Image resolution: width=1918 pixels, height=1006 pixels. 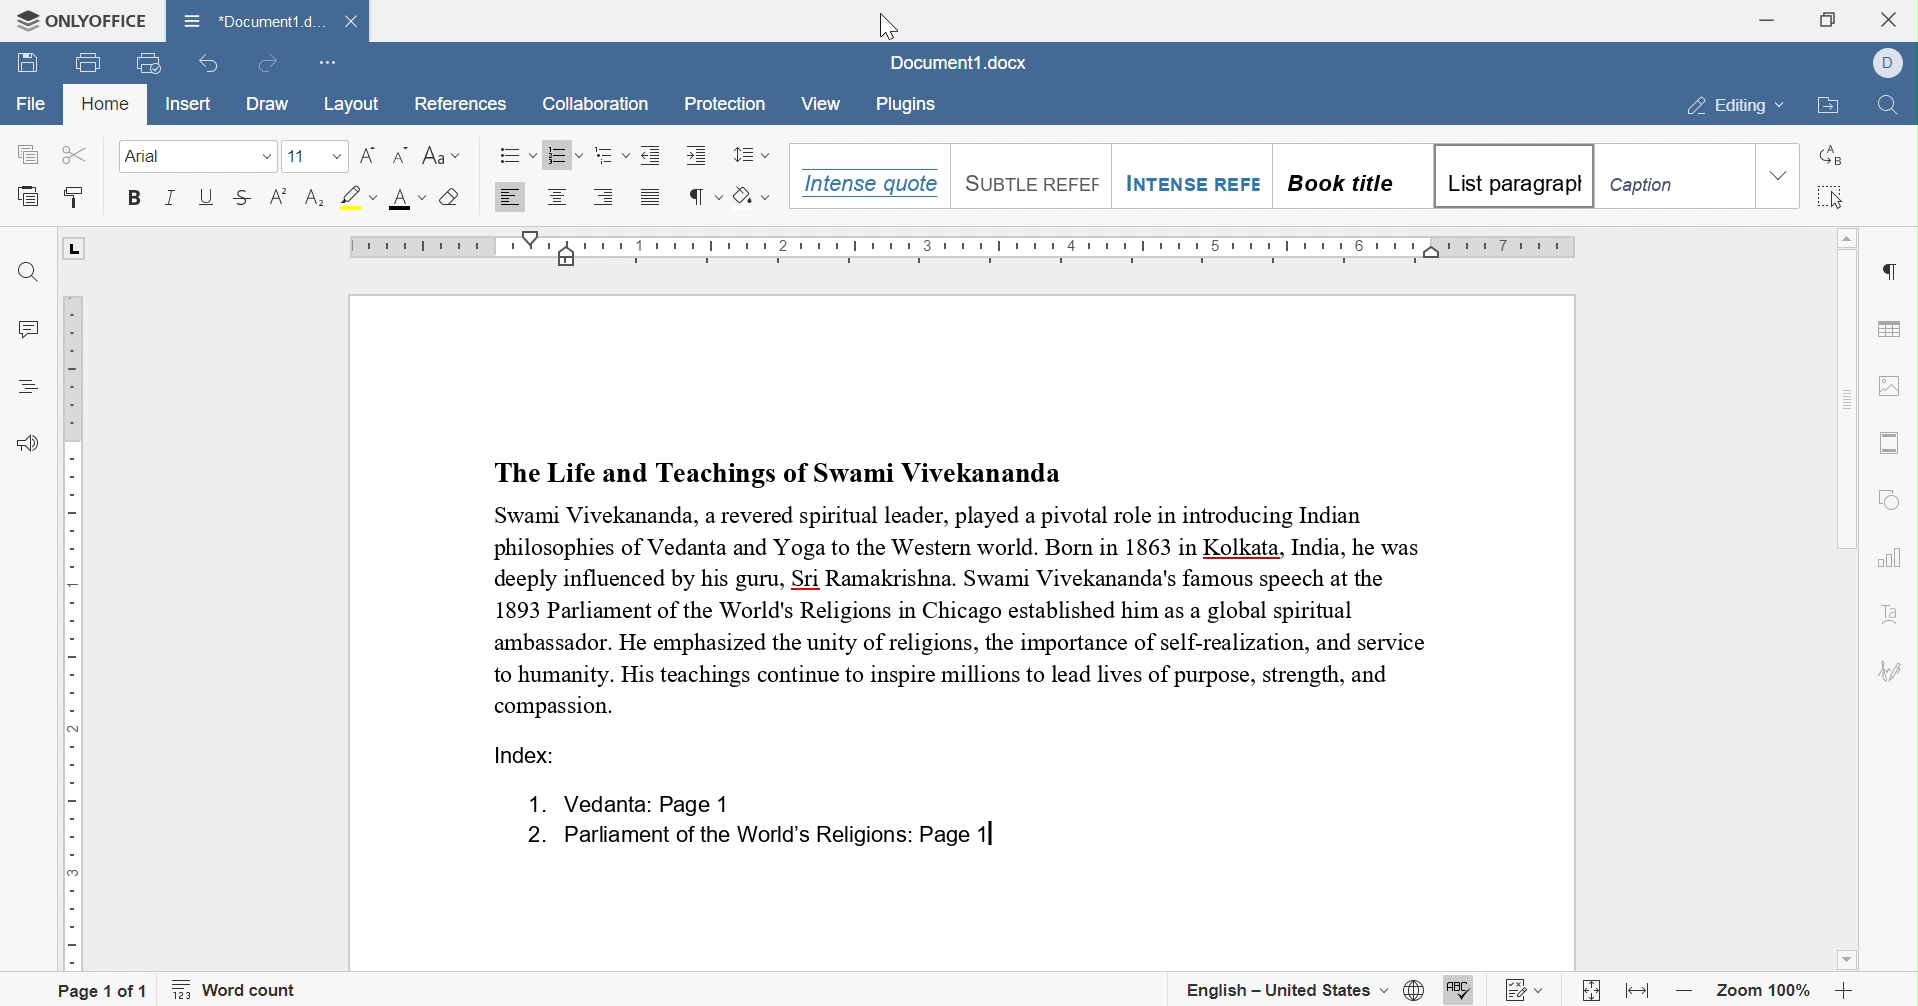 I want to click on table settings, so click(x=1891, y=331).